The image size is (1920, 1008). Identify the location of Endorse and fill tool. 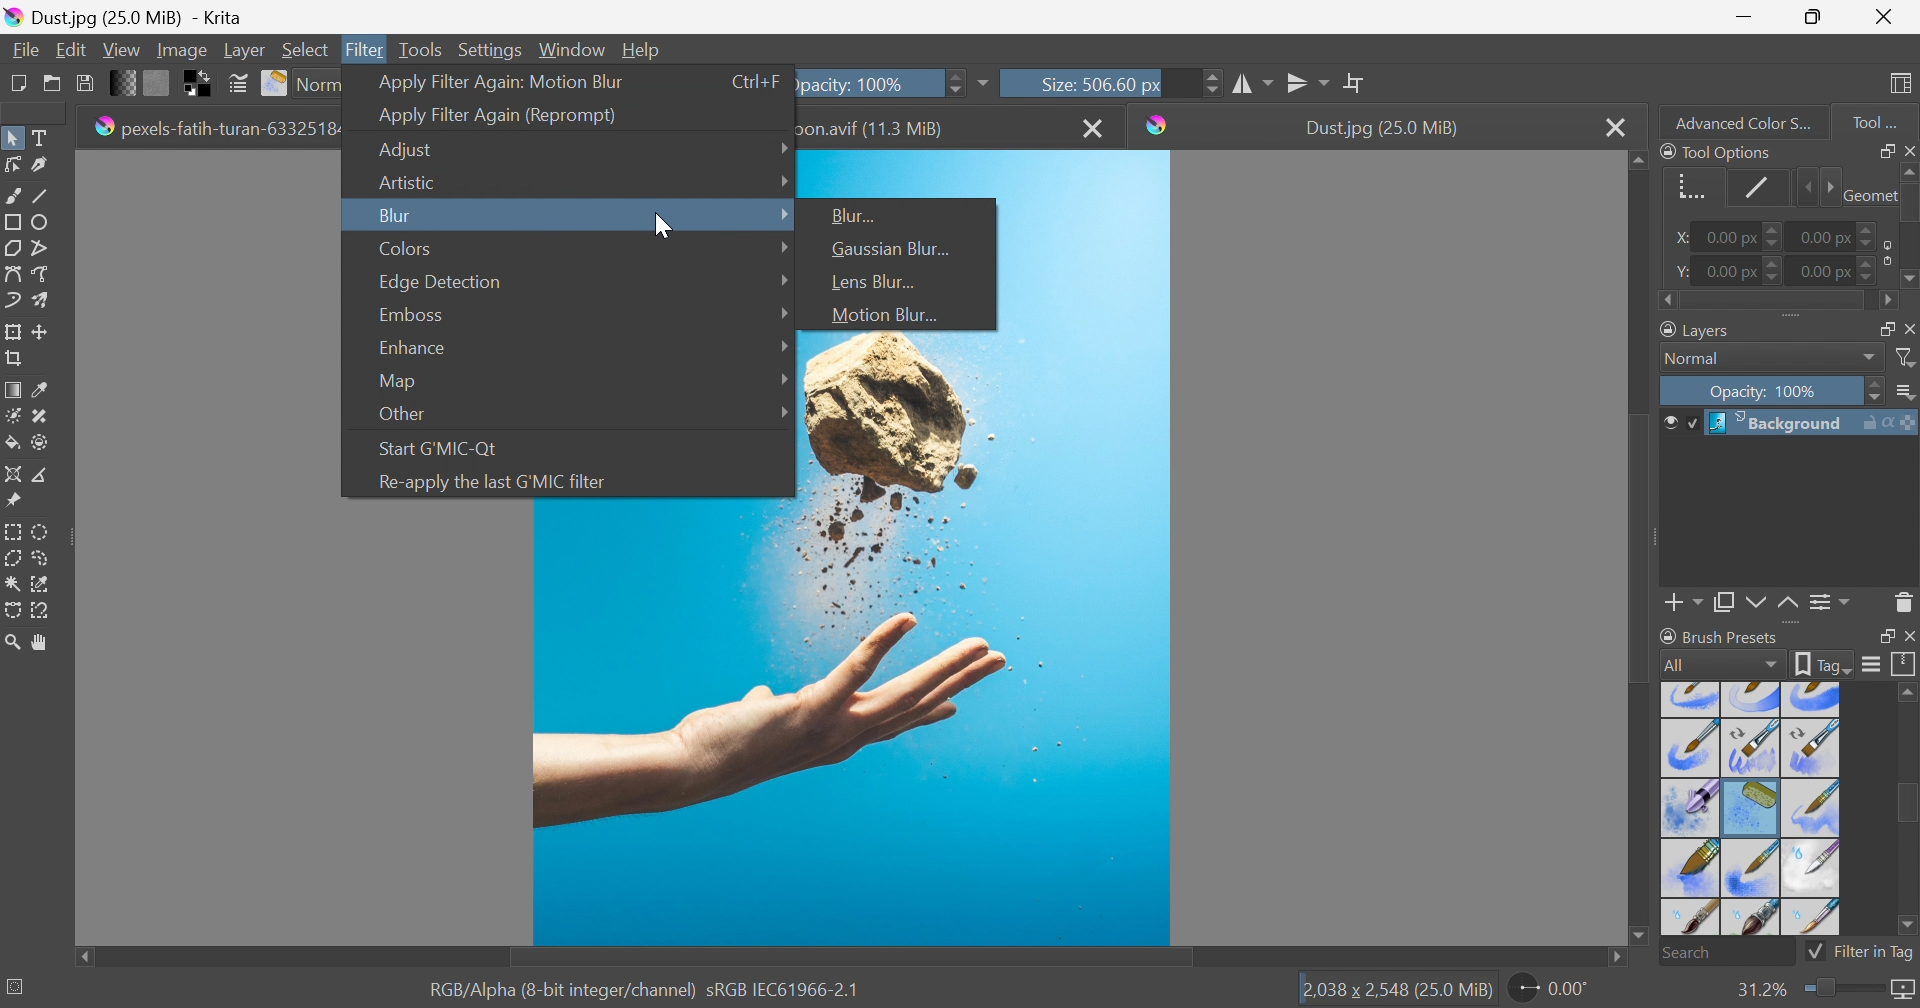
(40, 444).